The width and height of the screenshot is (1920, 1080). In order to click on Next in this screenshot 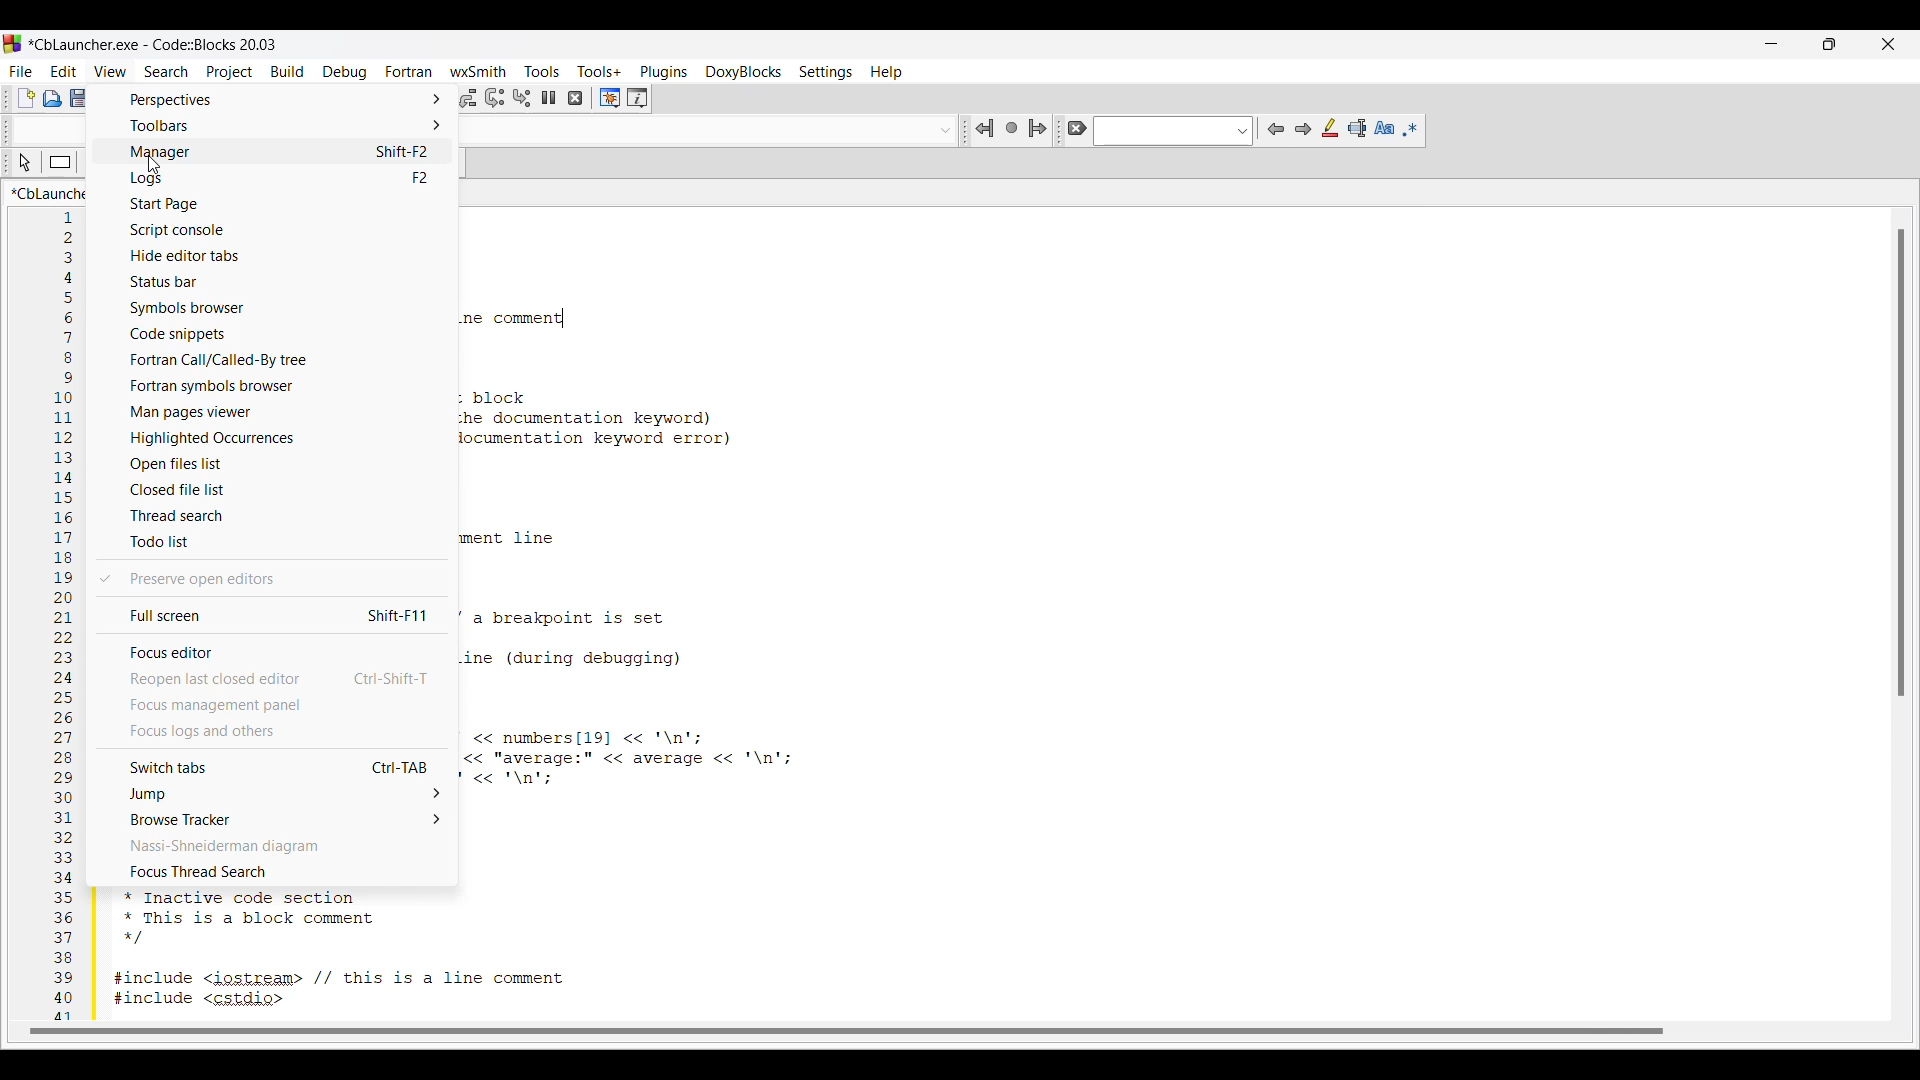, I will do `click(1303, 129)`.